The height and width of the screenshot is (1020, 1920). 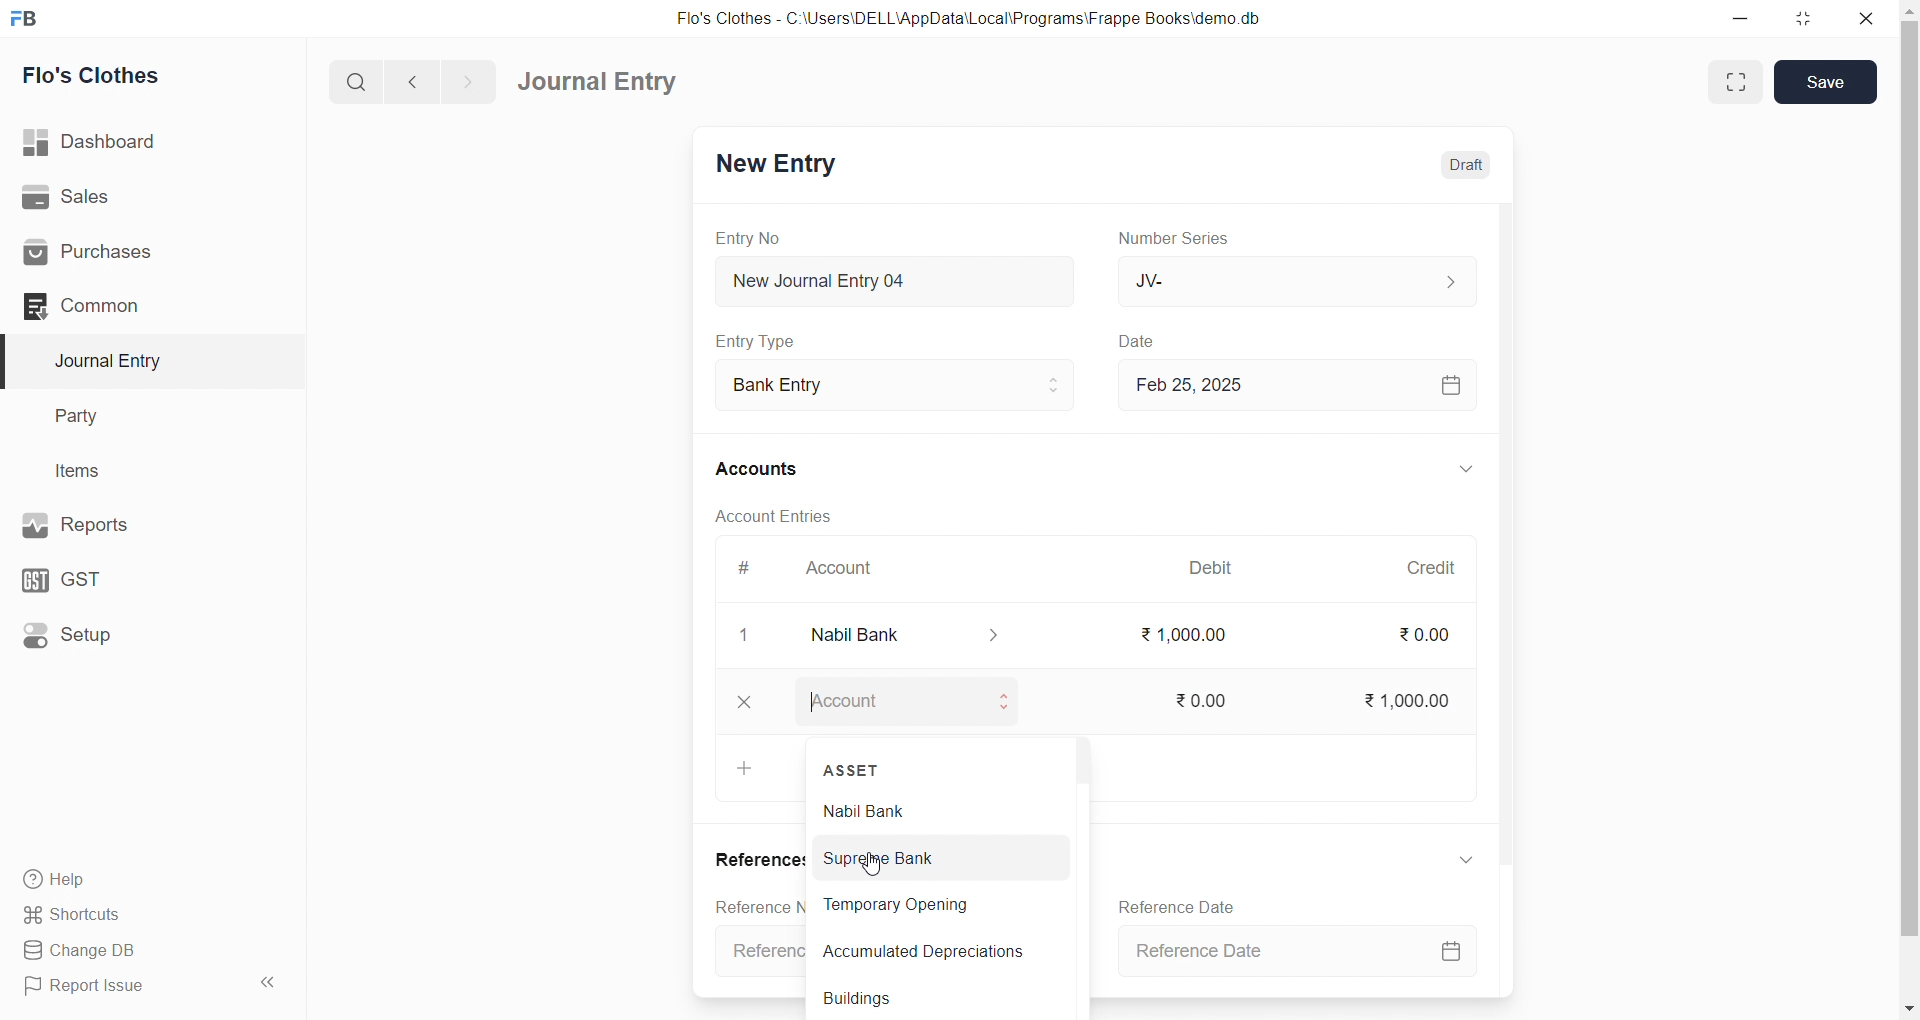 What do you see at coordinates (845, 572) in the screenshot?
I see `Account` at bounding box center [845, 572].